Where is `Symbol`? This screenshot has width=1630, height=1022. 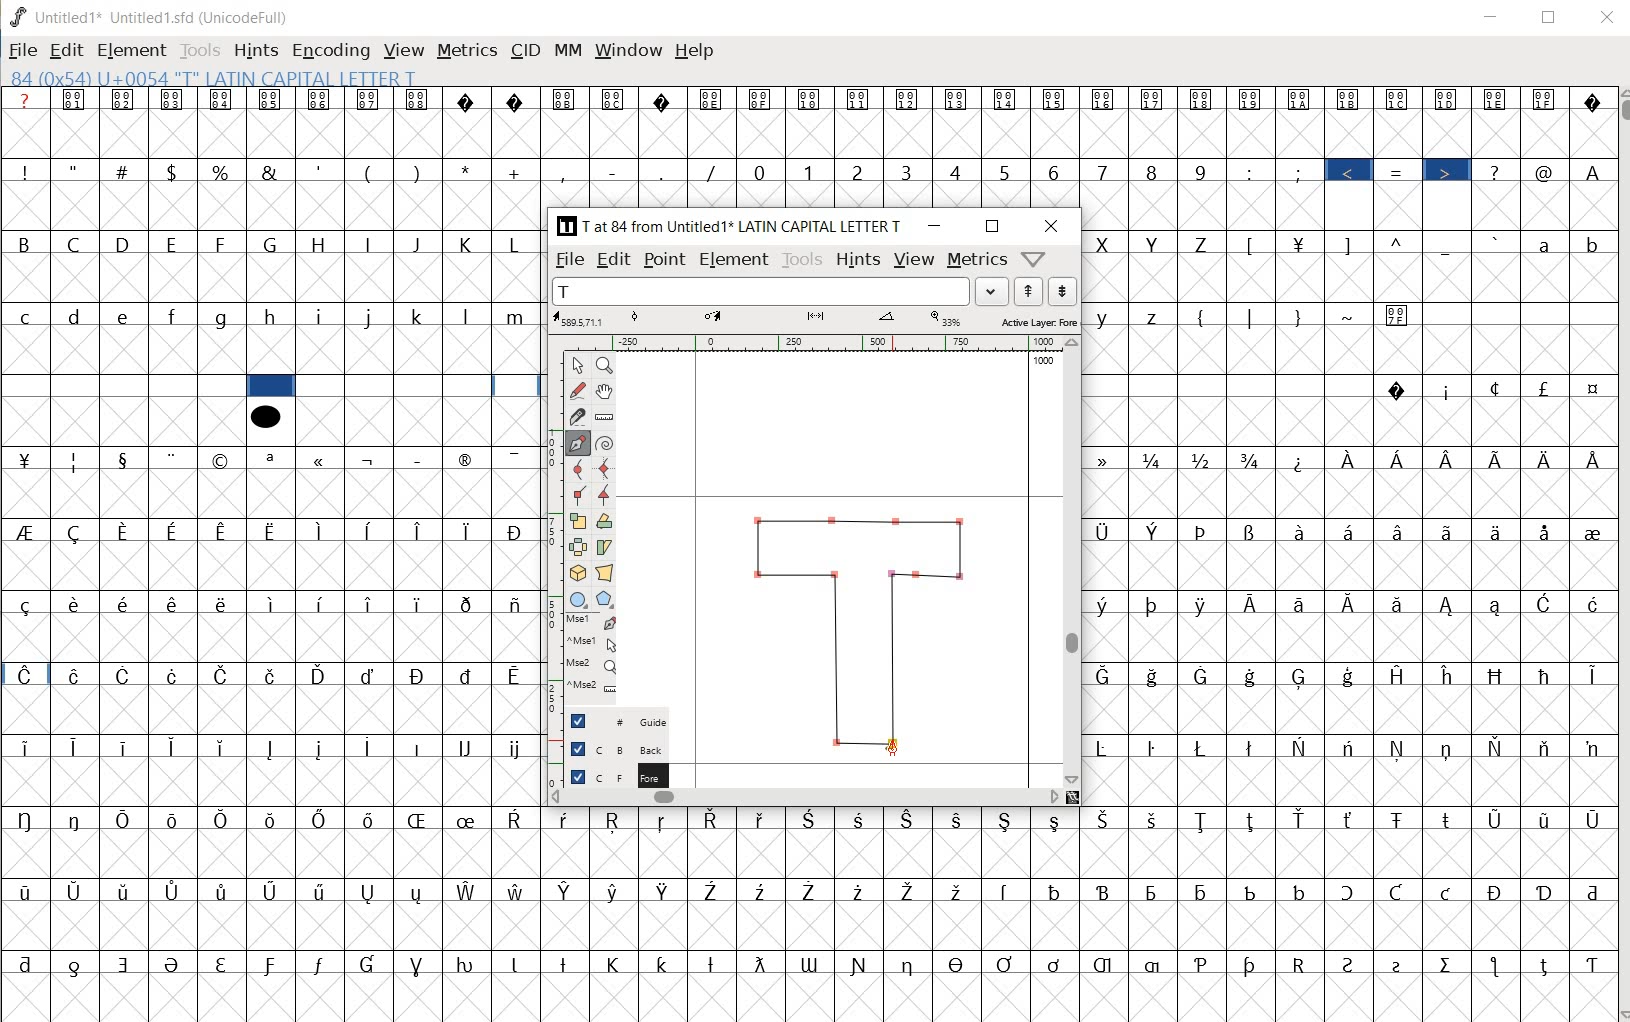 Symbol is located at coordinates (1353, 460).